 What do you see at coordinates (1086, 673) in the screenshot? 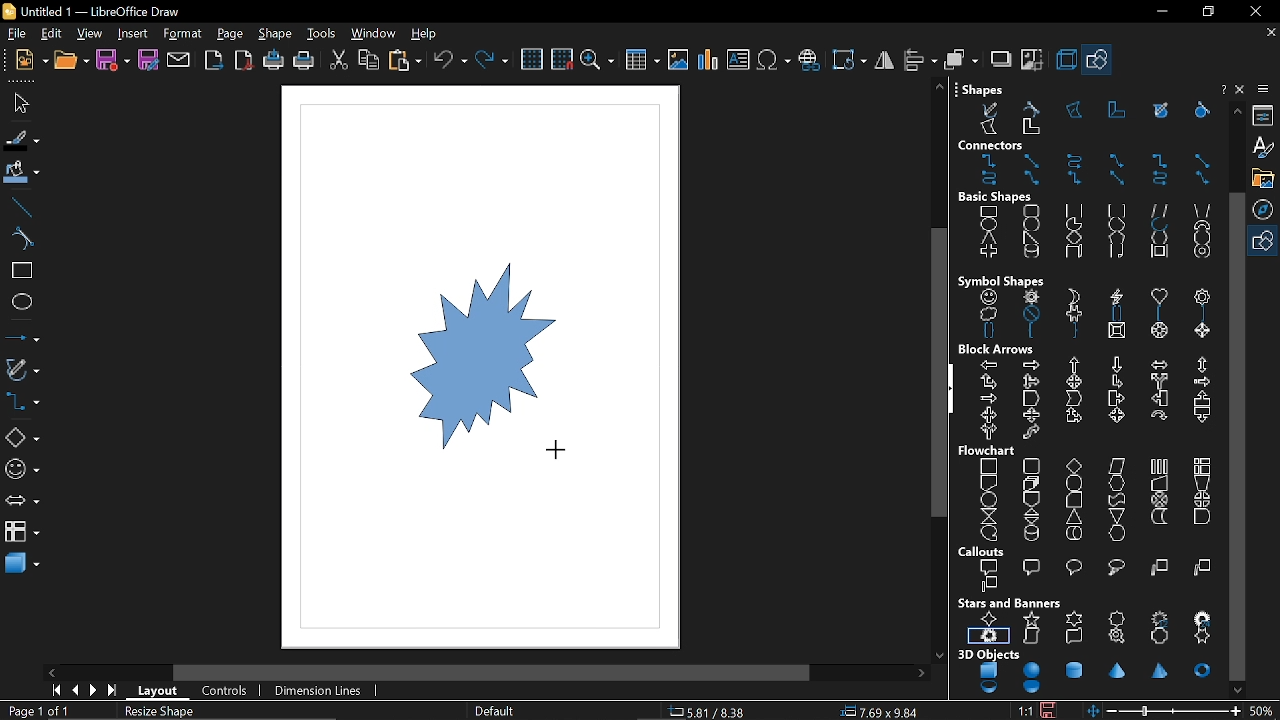
I see `3d objects` at bounding box center [1086, 673].